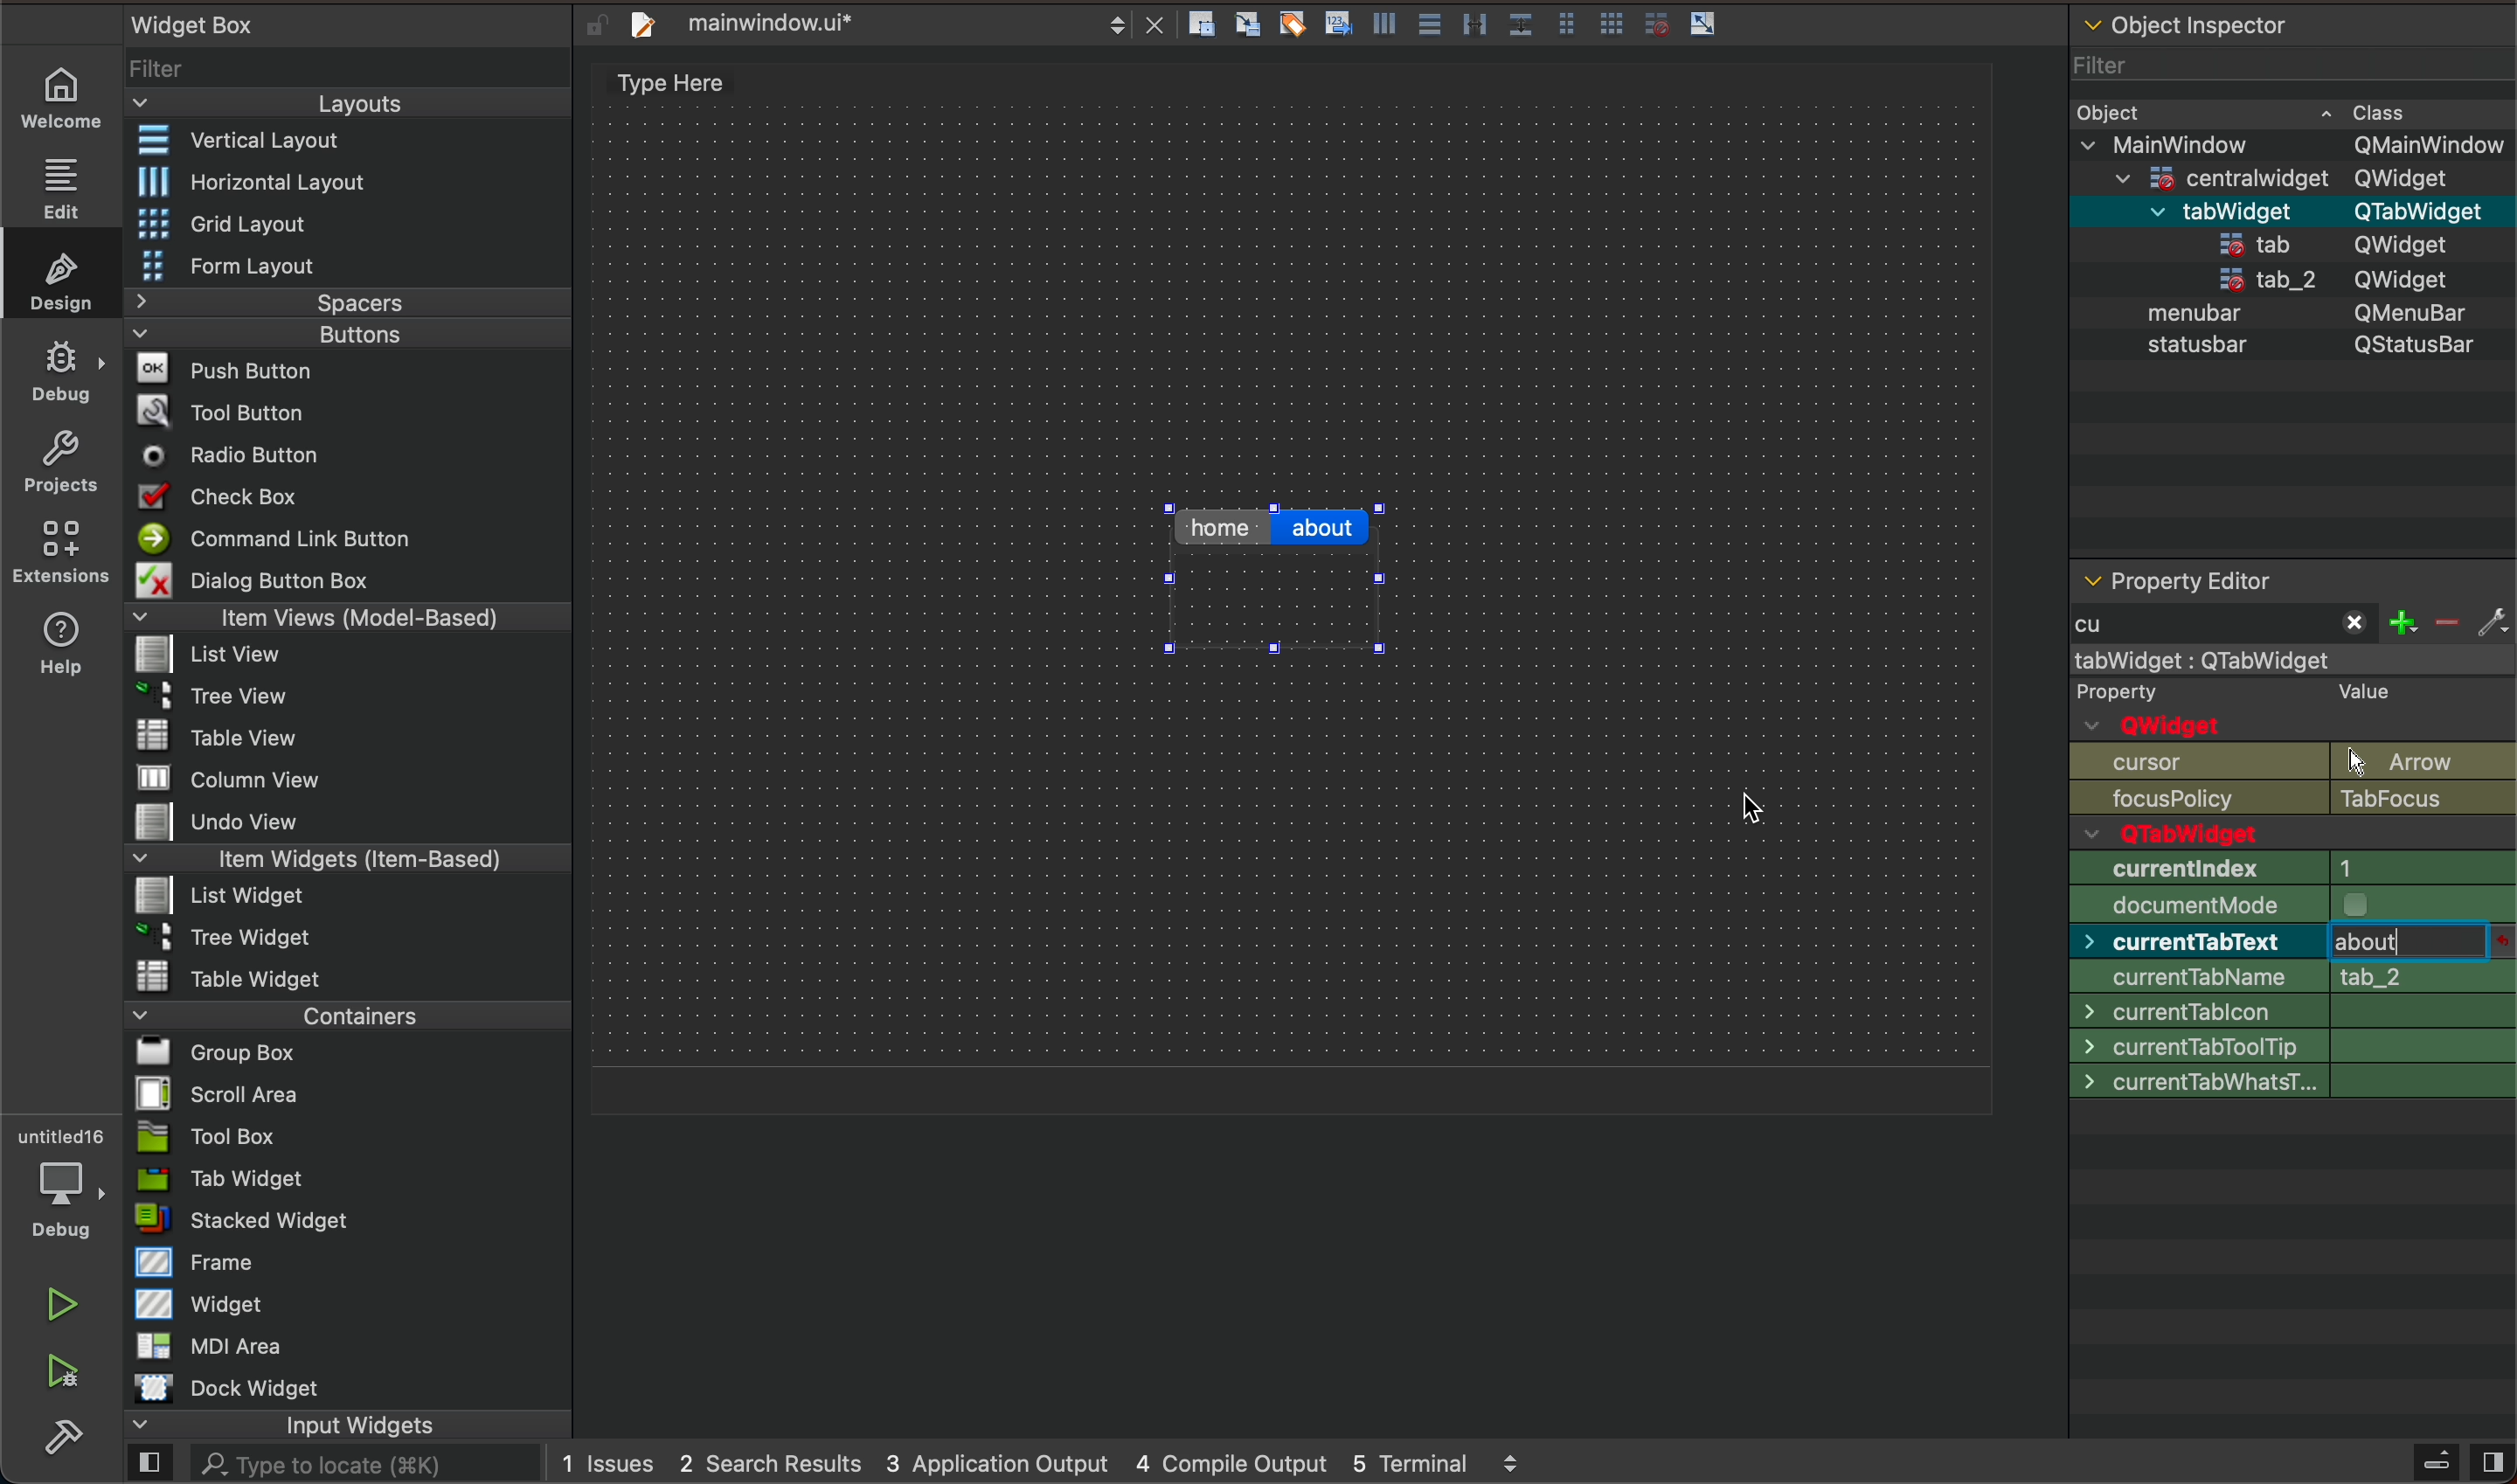 The width and height of the screenshot is (2517, 1484). Describe the element at coordinates (2409, 945) in the screenshot. I see `typing ` at that location.